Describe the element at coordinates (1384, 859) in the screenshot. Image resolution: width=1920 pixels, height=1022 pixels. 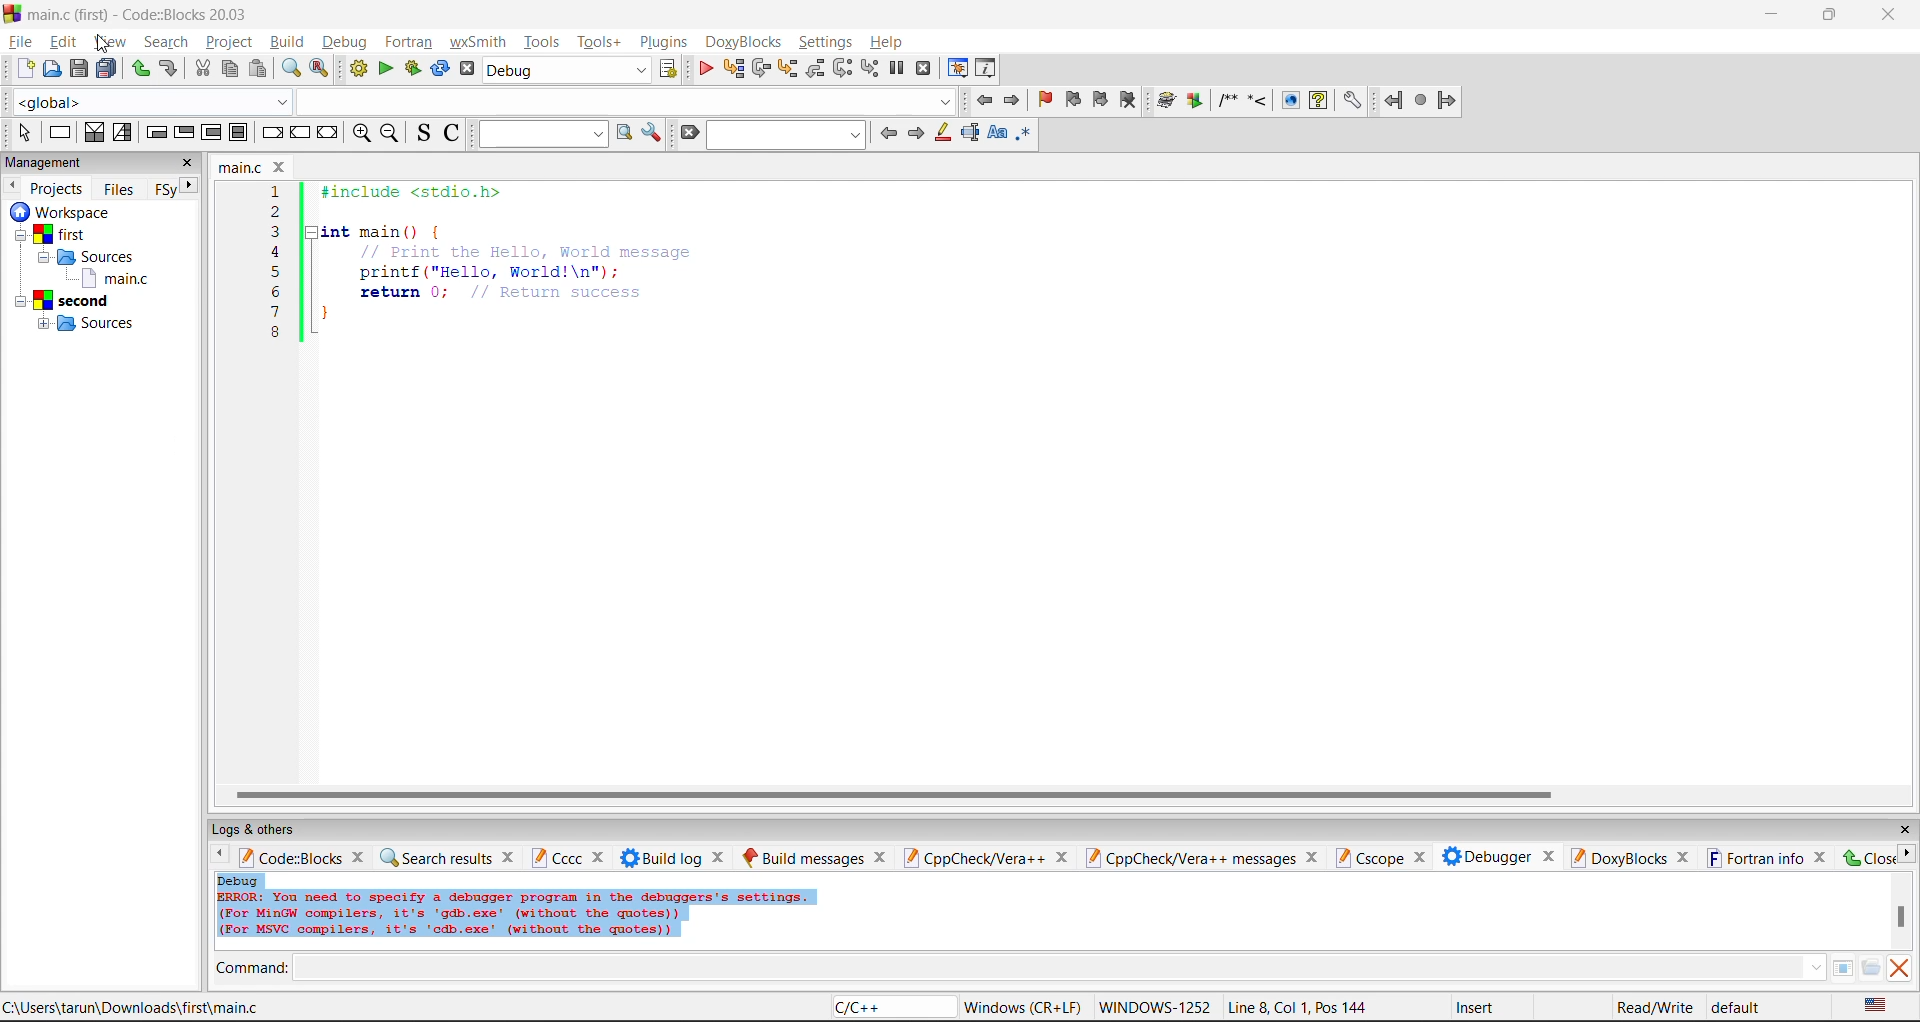
I see `cscope` at that location.